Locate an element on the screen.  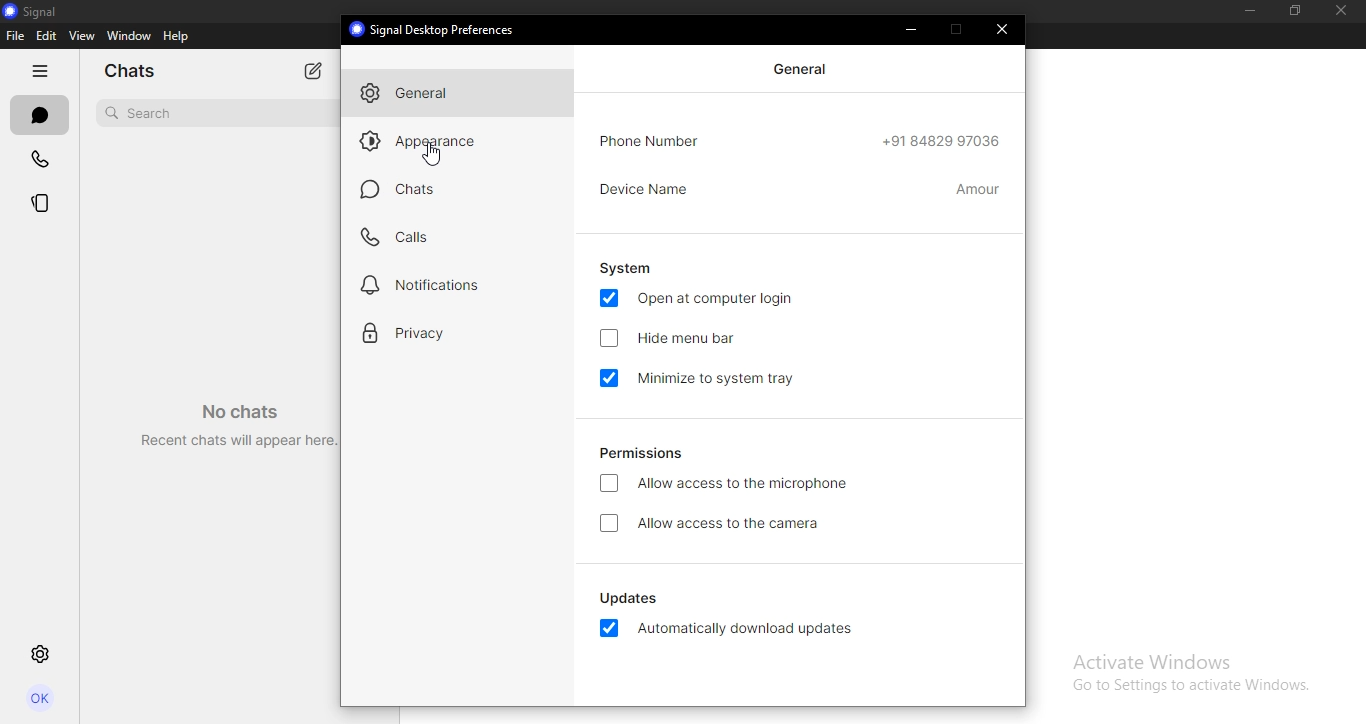
edit is located at coordinates (46, 36).